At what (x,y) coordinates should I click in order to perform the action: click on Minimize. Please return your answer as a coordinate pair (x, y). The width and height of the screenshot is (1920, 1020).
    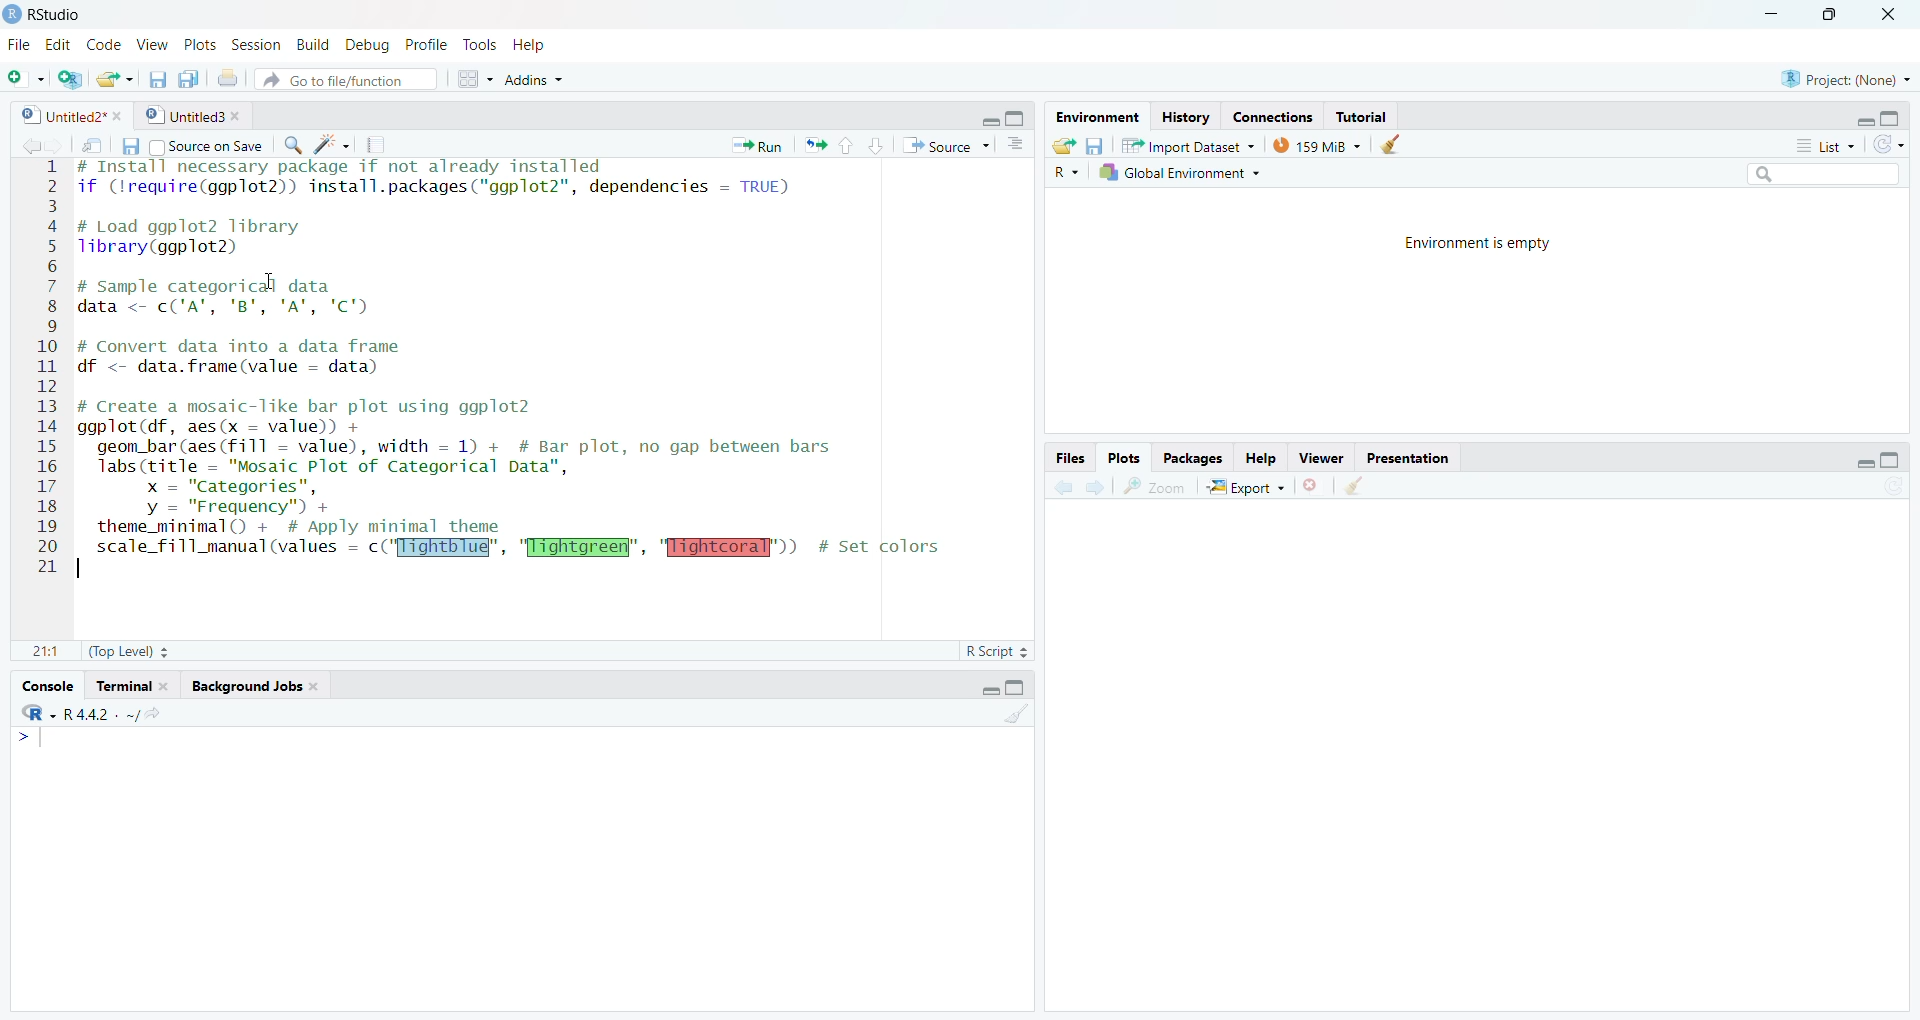
    Looking at the image, I should click on (1863, 117).